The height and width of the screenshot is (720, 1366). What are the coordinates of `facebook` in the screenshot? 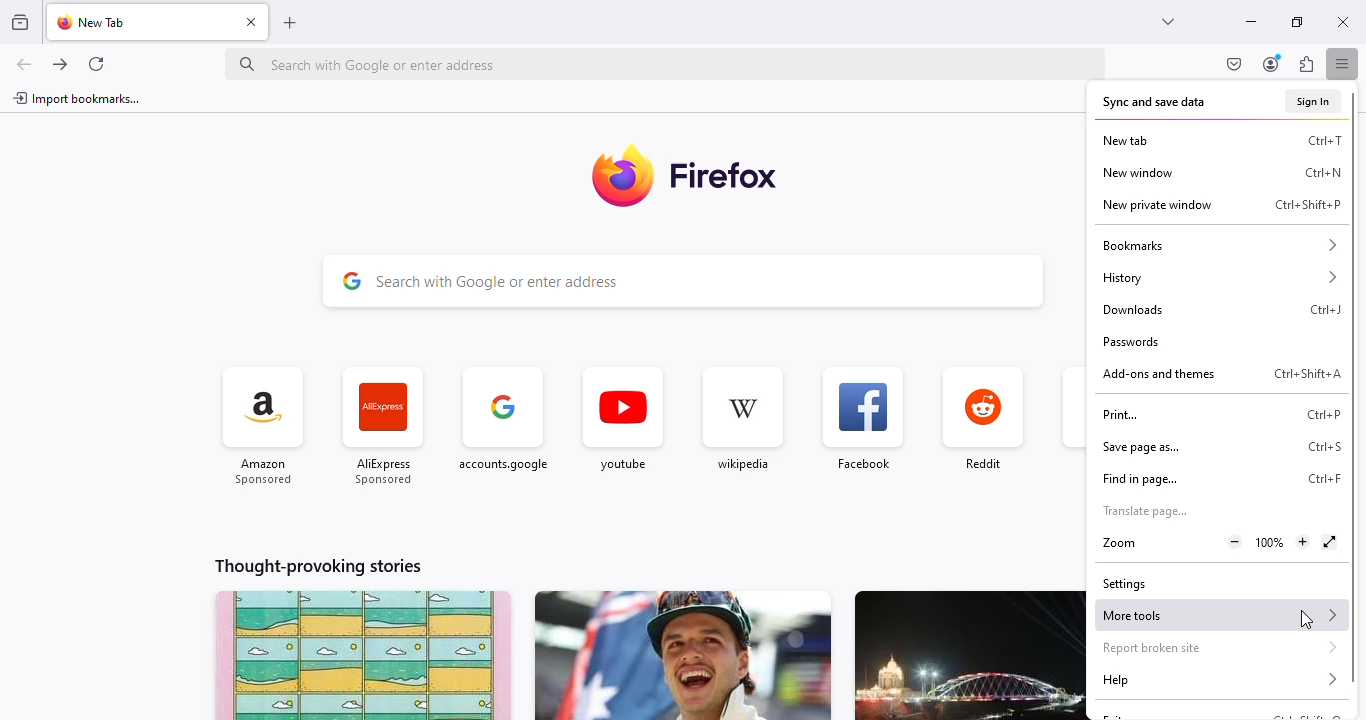 It's located at (862, 420).